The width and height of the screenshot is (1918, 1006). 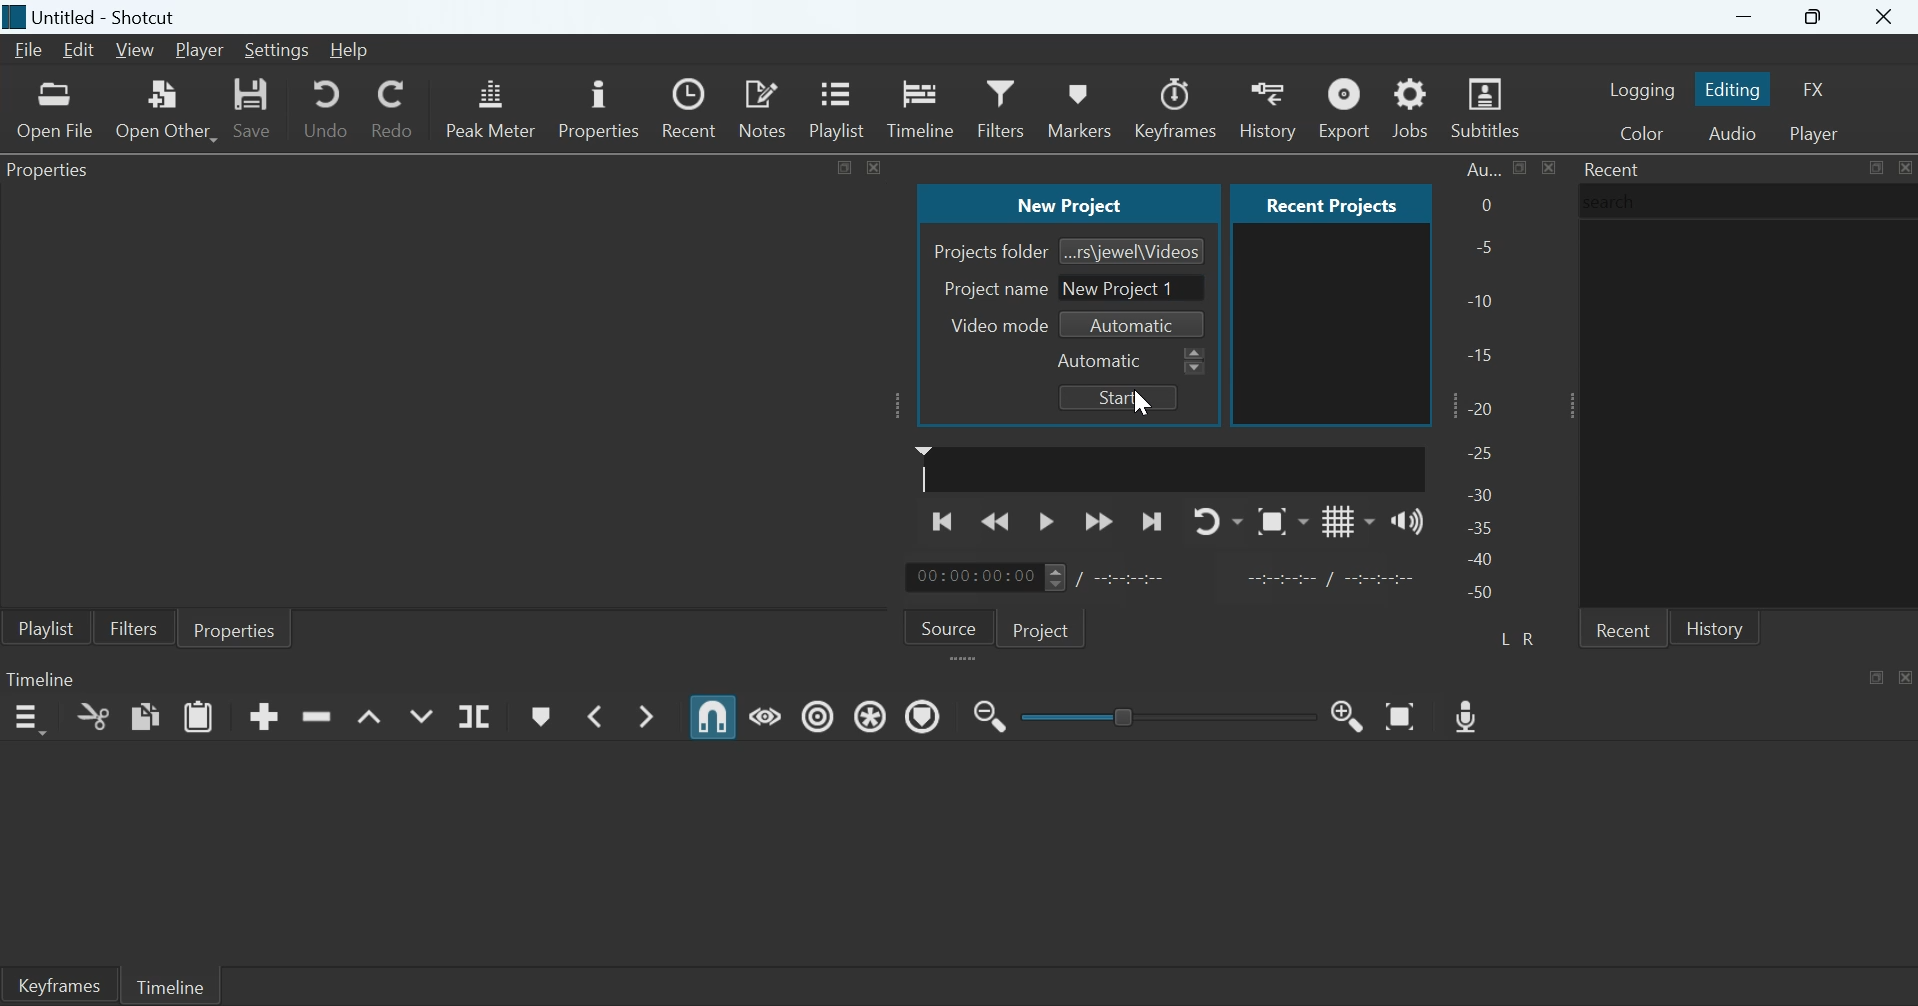 What do you see at coordinates (990, 714) in the screenshot?
I see `zoom timeline out` at bounding box center [990, 714].